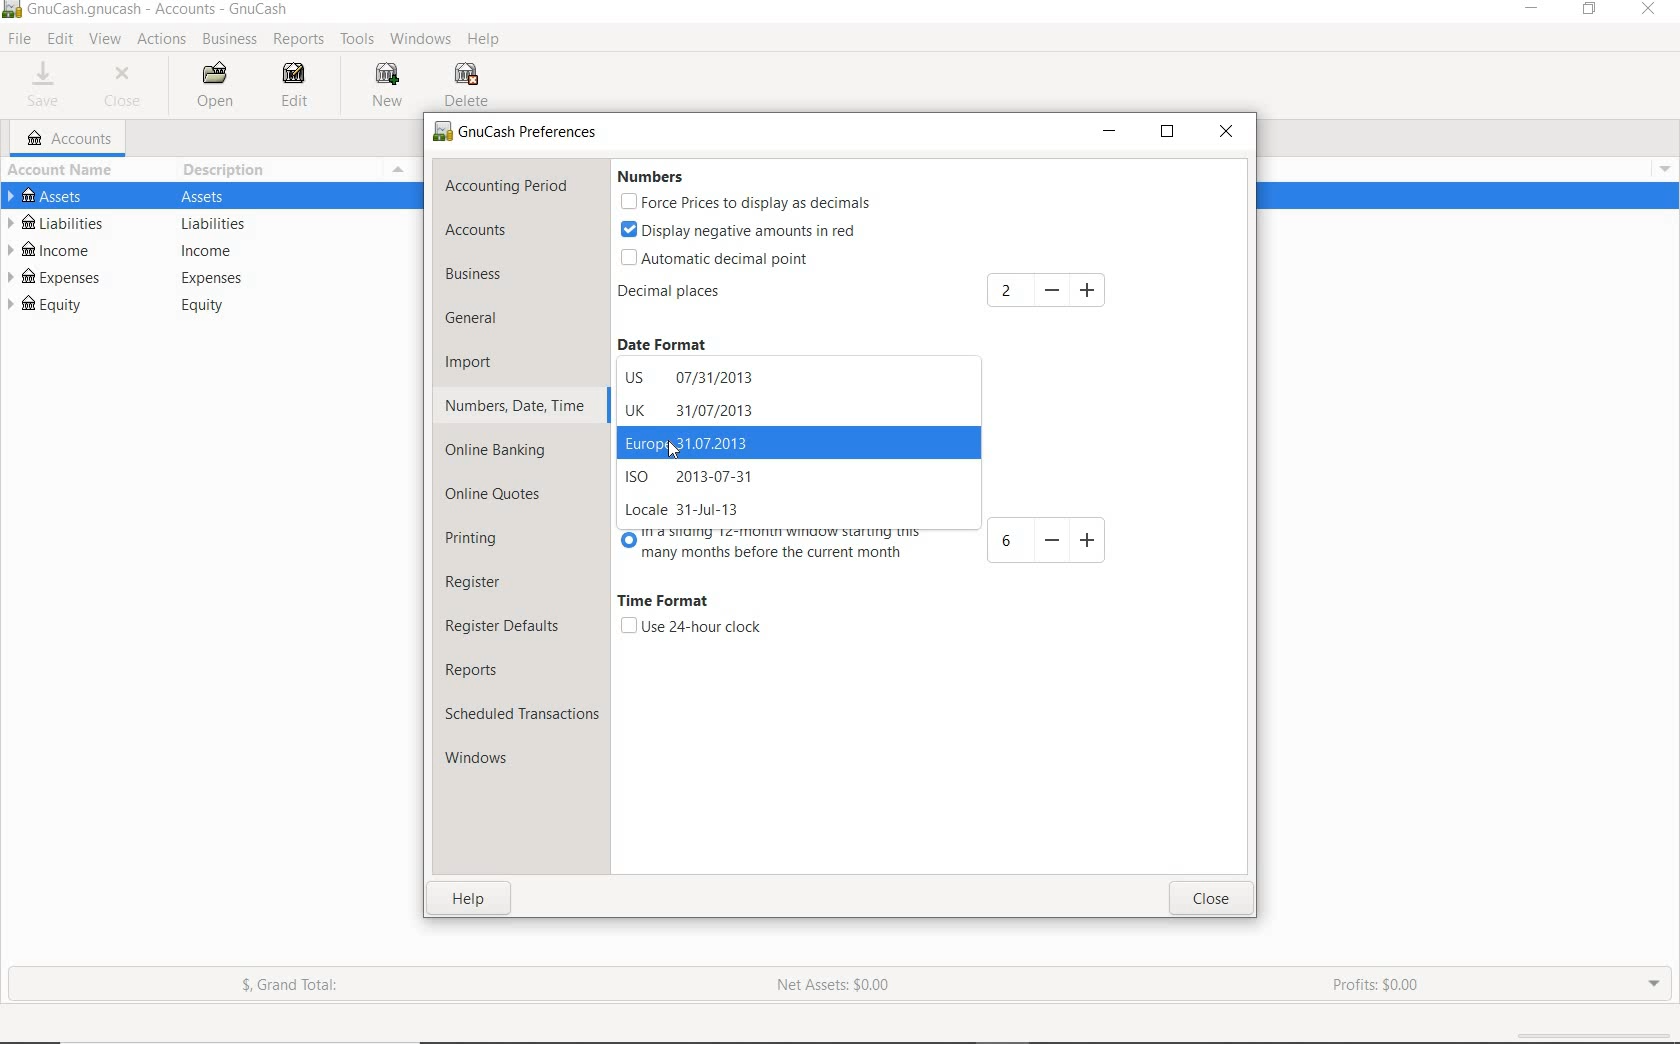  What do you see at coordinates (485, 760) in the screenshot?
I see `windows` at bounding box center [485, 760].